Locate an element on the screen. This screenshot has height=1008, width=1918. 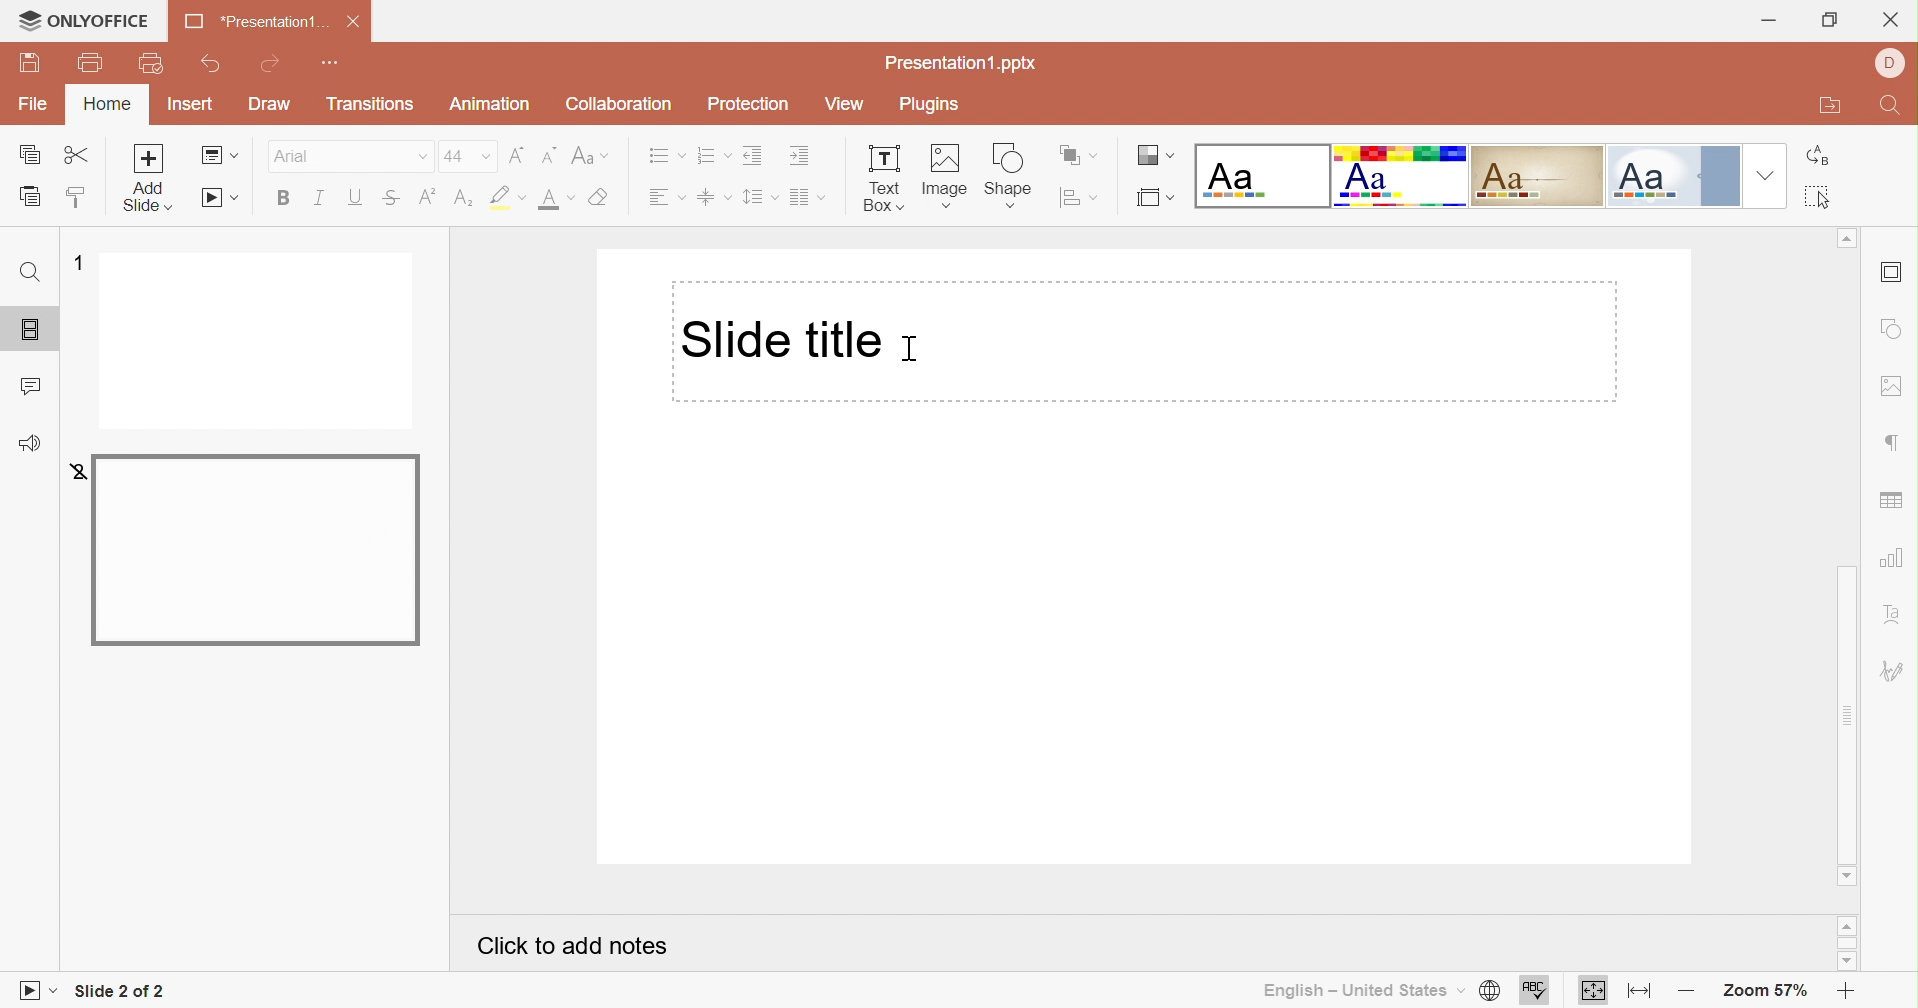
Change case is located at coordinates (591, 155).